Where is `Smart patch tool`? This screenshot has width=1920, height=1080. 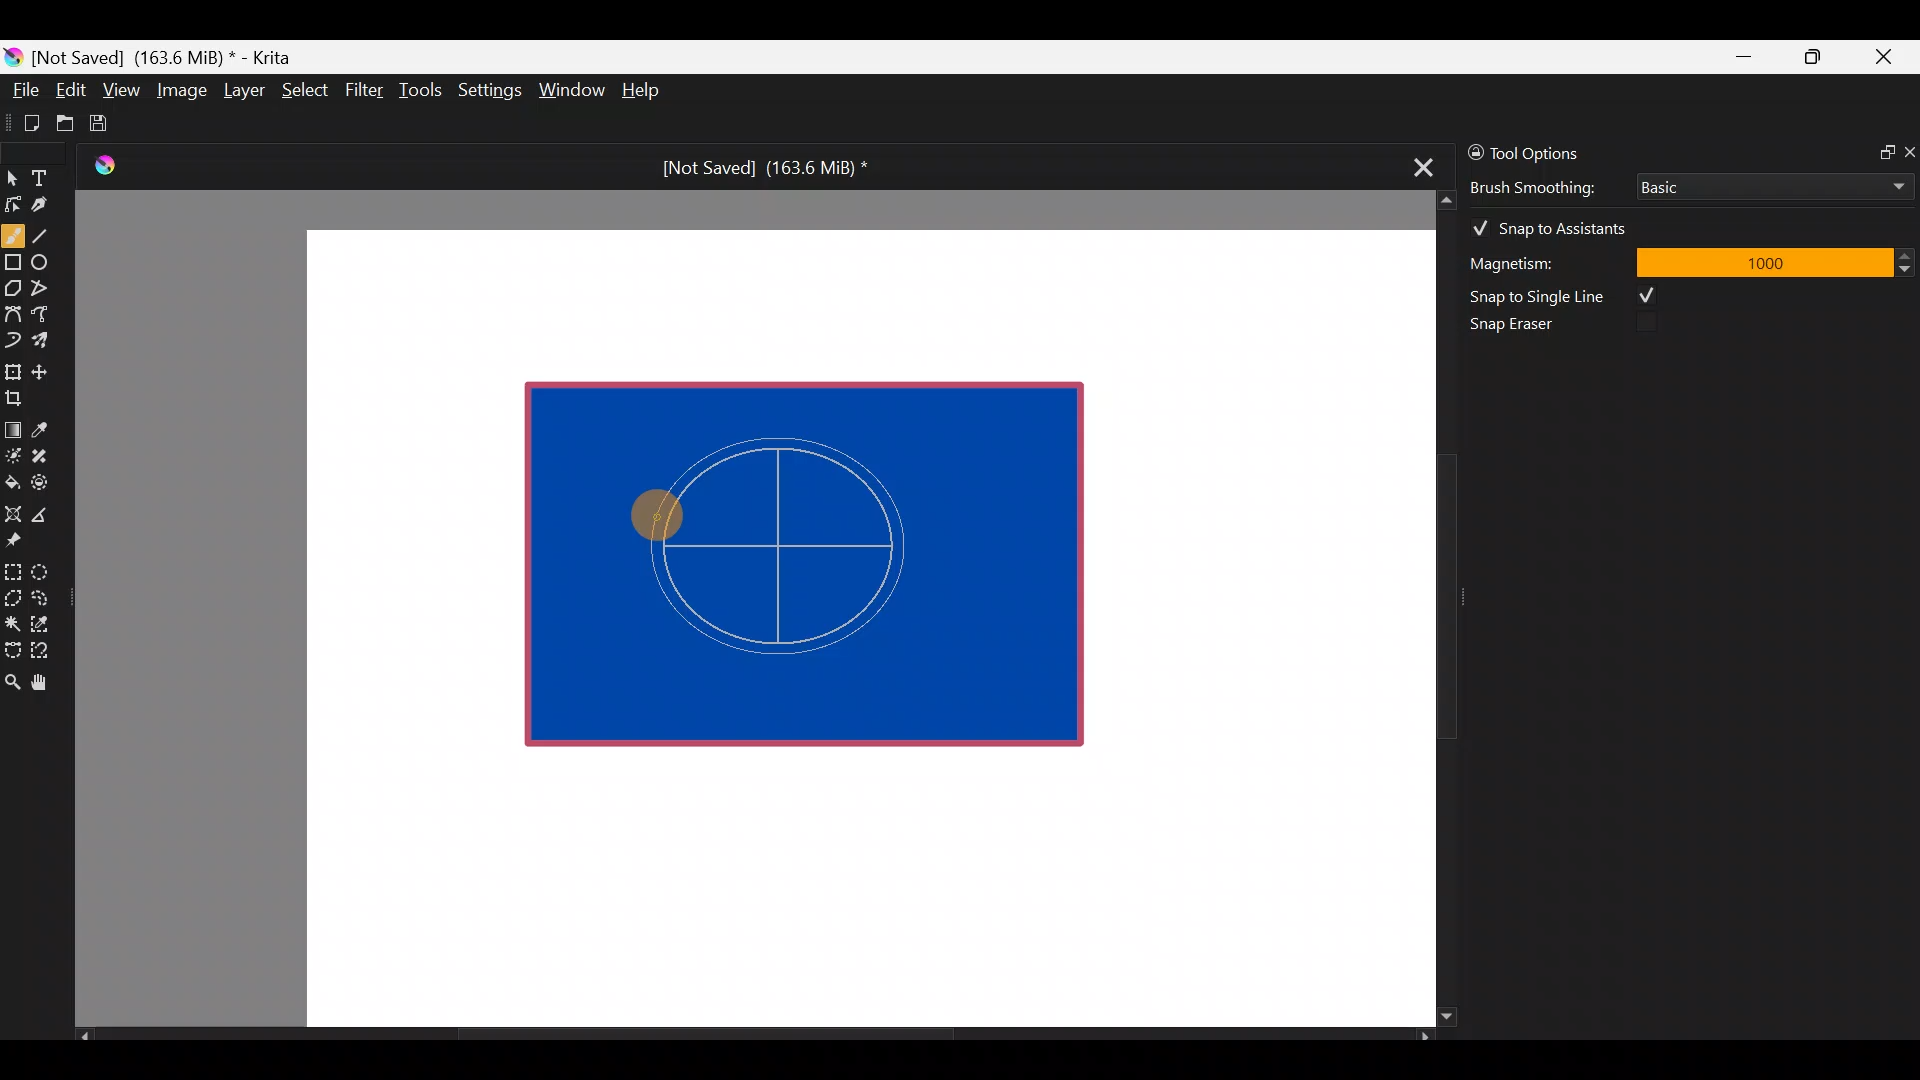
Smart patch tool is located at coordinates (46, 455).